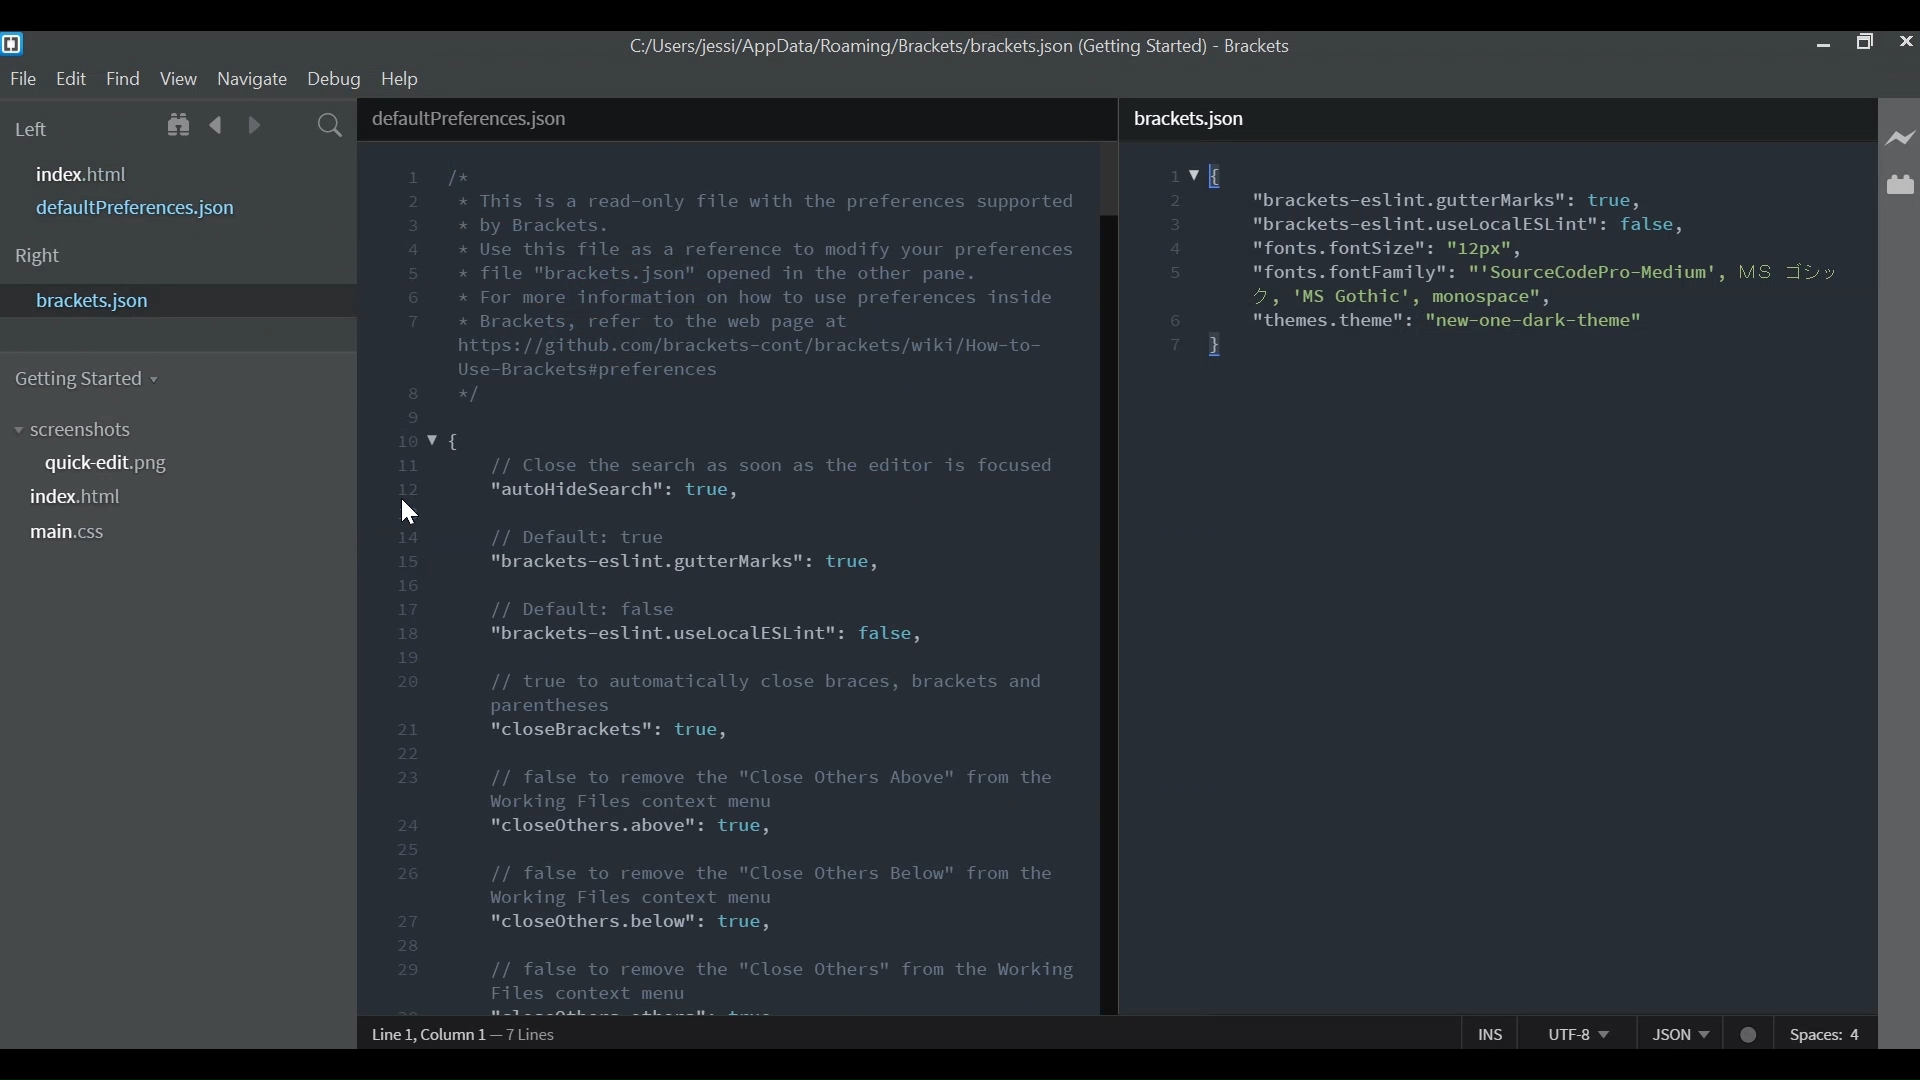 The height and width of the screenshot is (1080, 1920). What do you see at coordinates (403, 80) in the screenshot?
I see `Help` at bounding box center [403, 80].